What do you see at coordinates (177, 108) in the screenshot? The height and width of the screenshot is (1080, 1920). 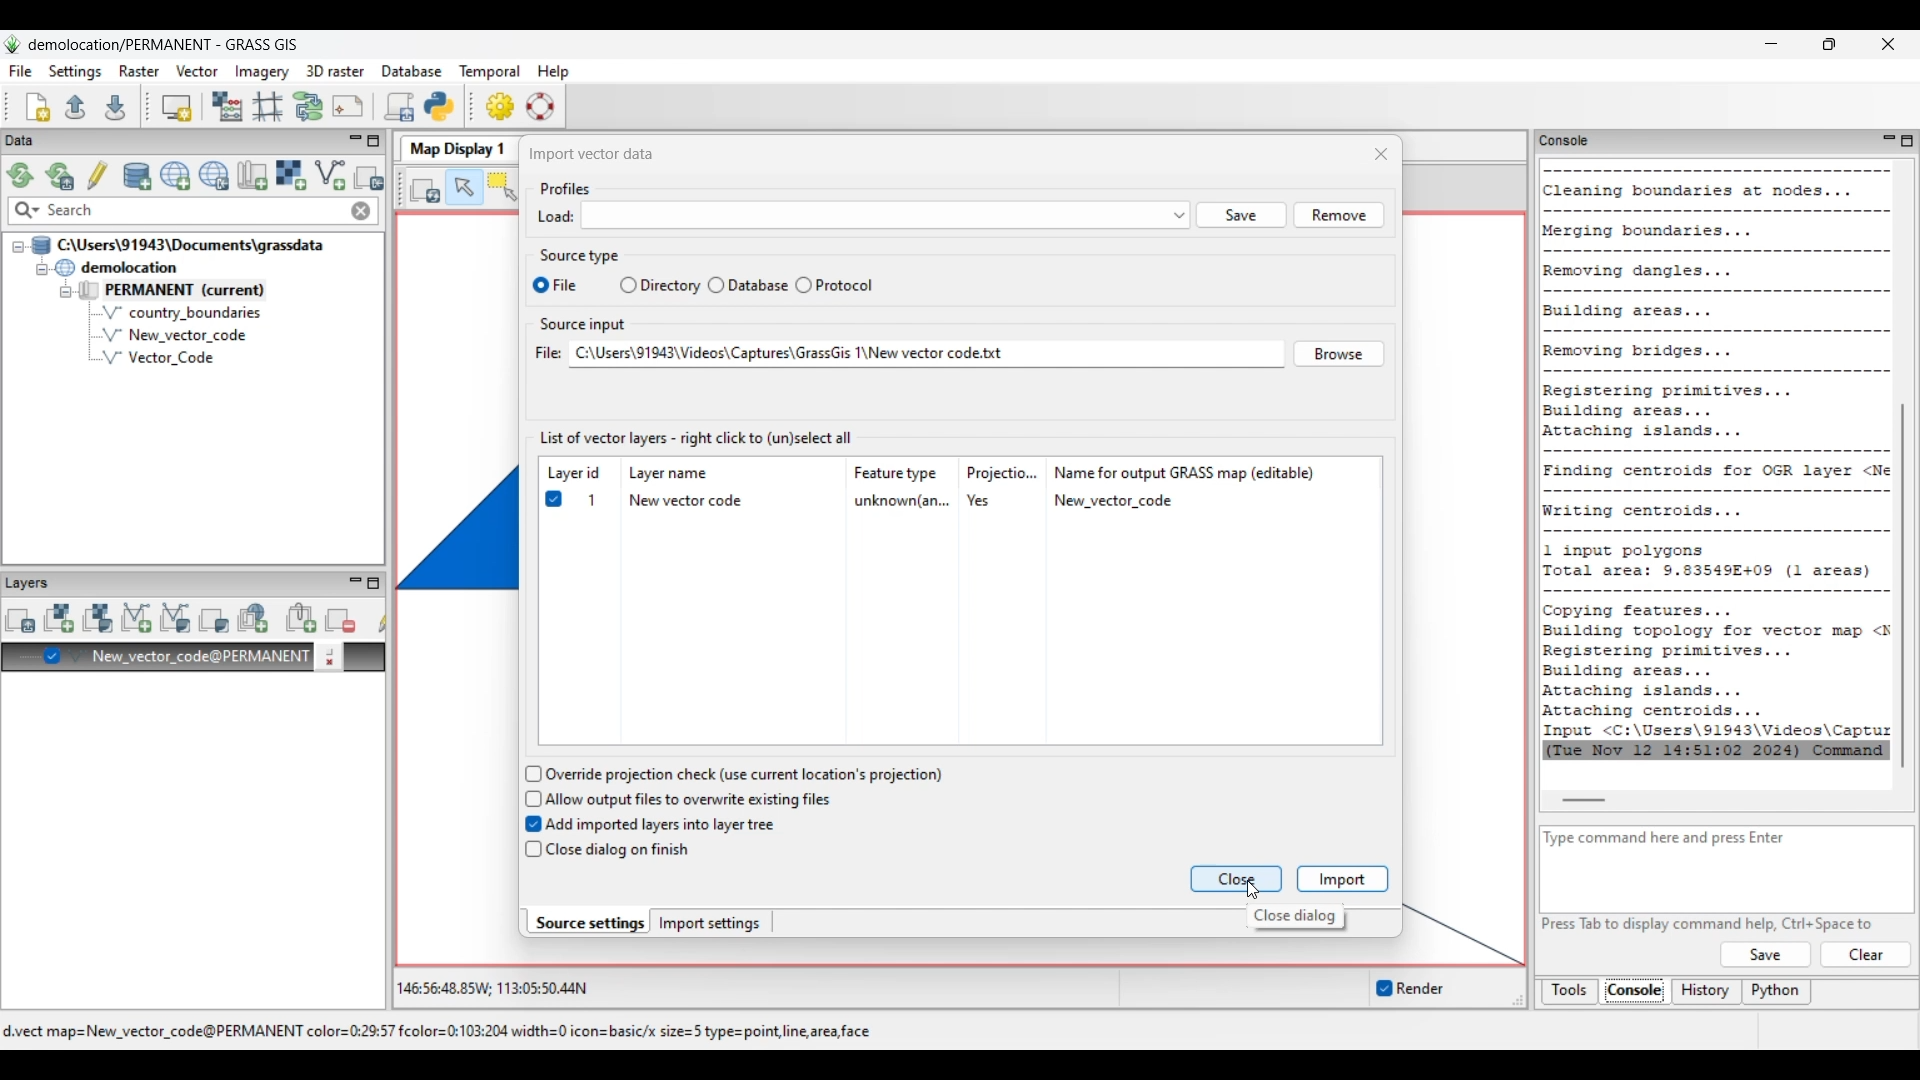 I see `Start new map display` at bounding box center [177, 108].